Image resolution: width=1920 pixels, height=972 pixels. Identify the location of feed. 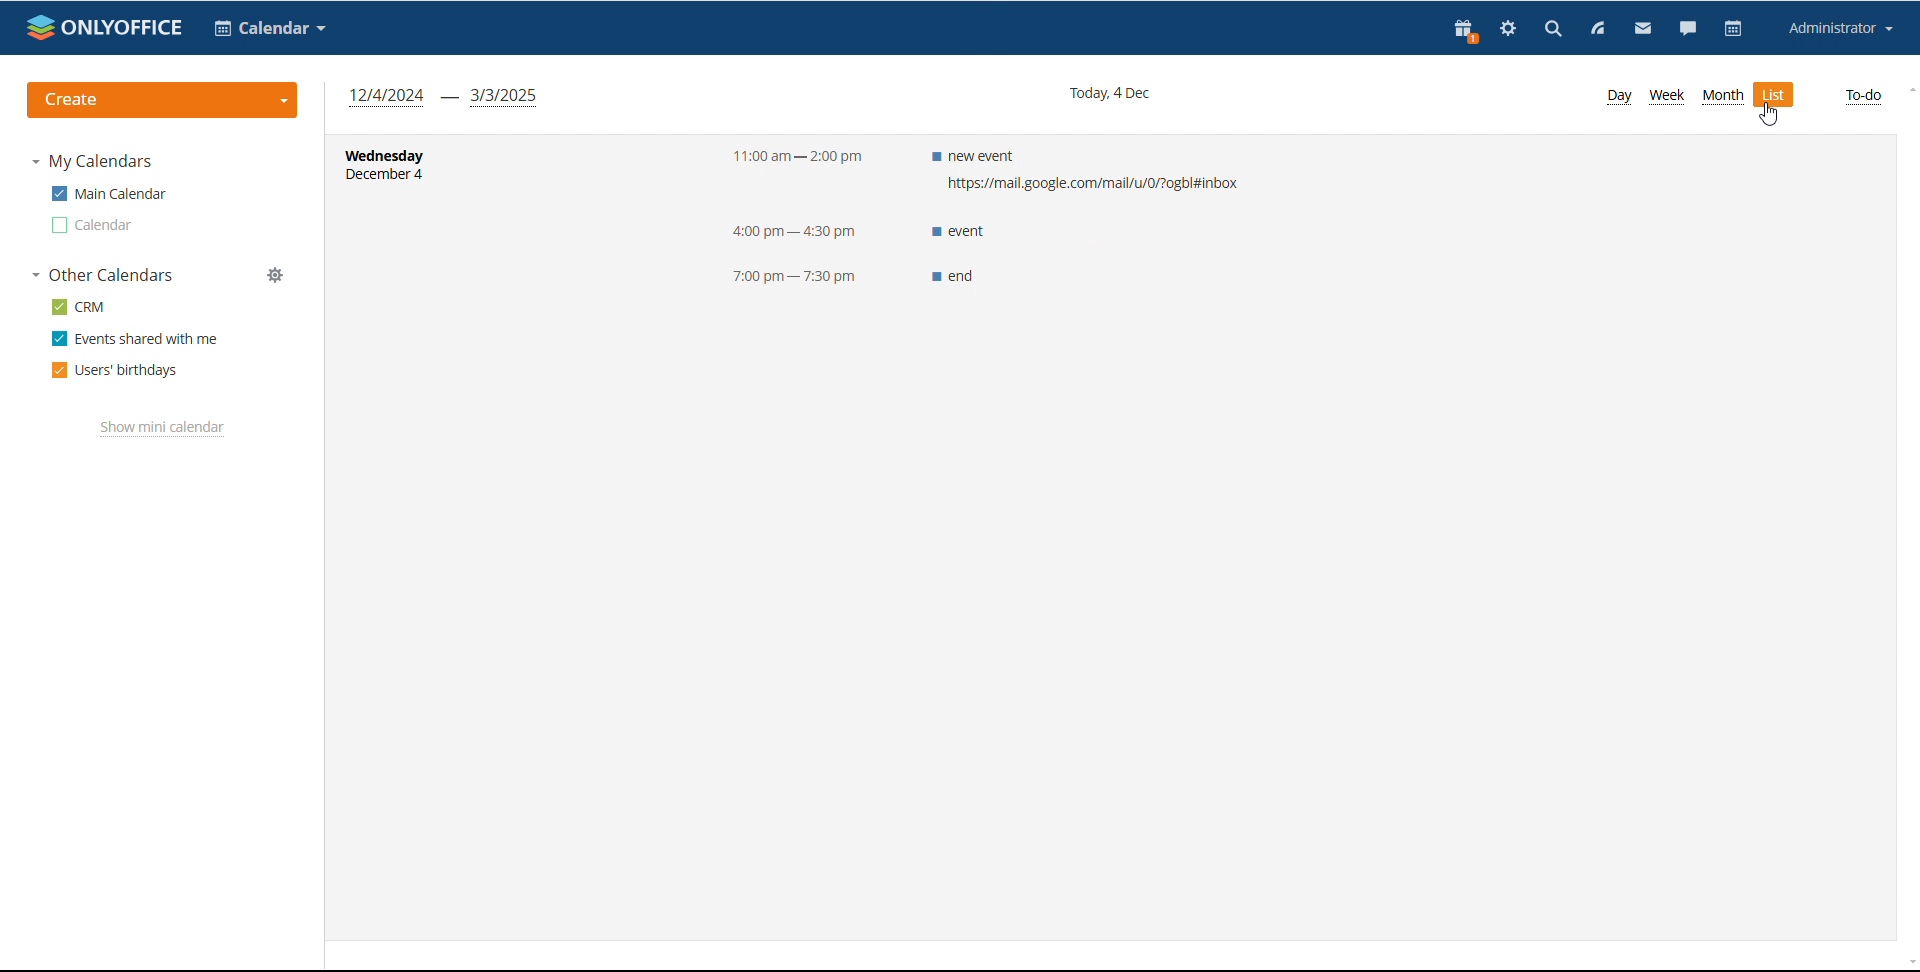
(1594, 28).